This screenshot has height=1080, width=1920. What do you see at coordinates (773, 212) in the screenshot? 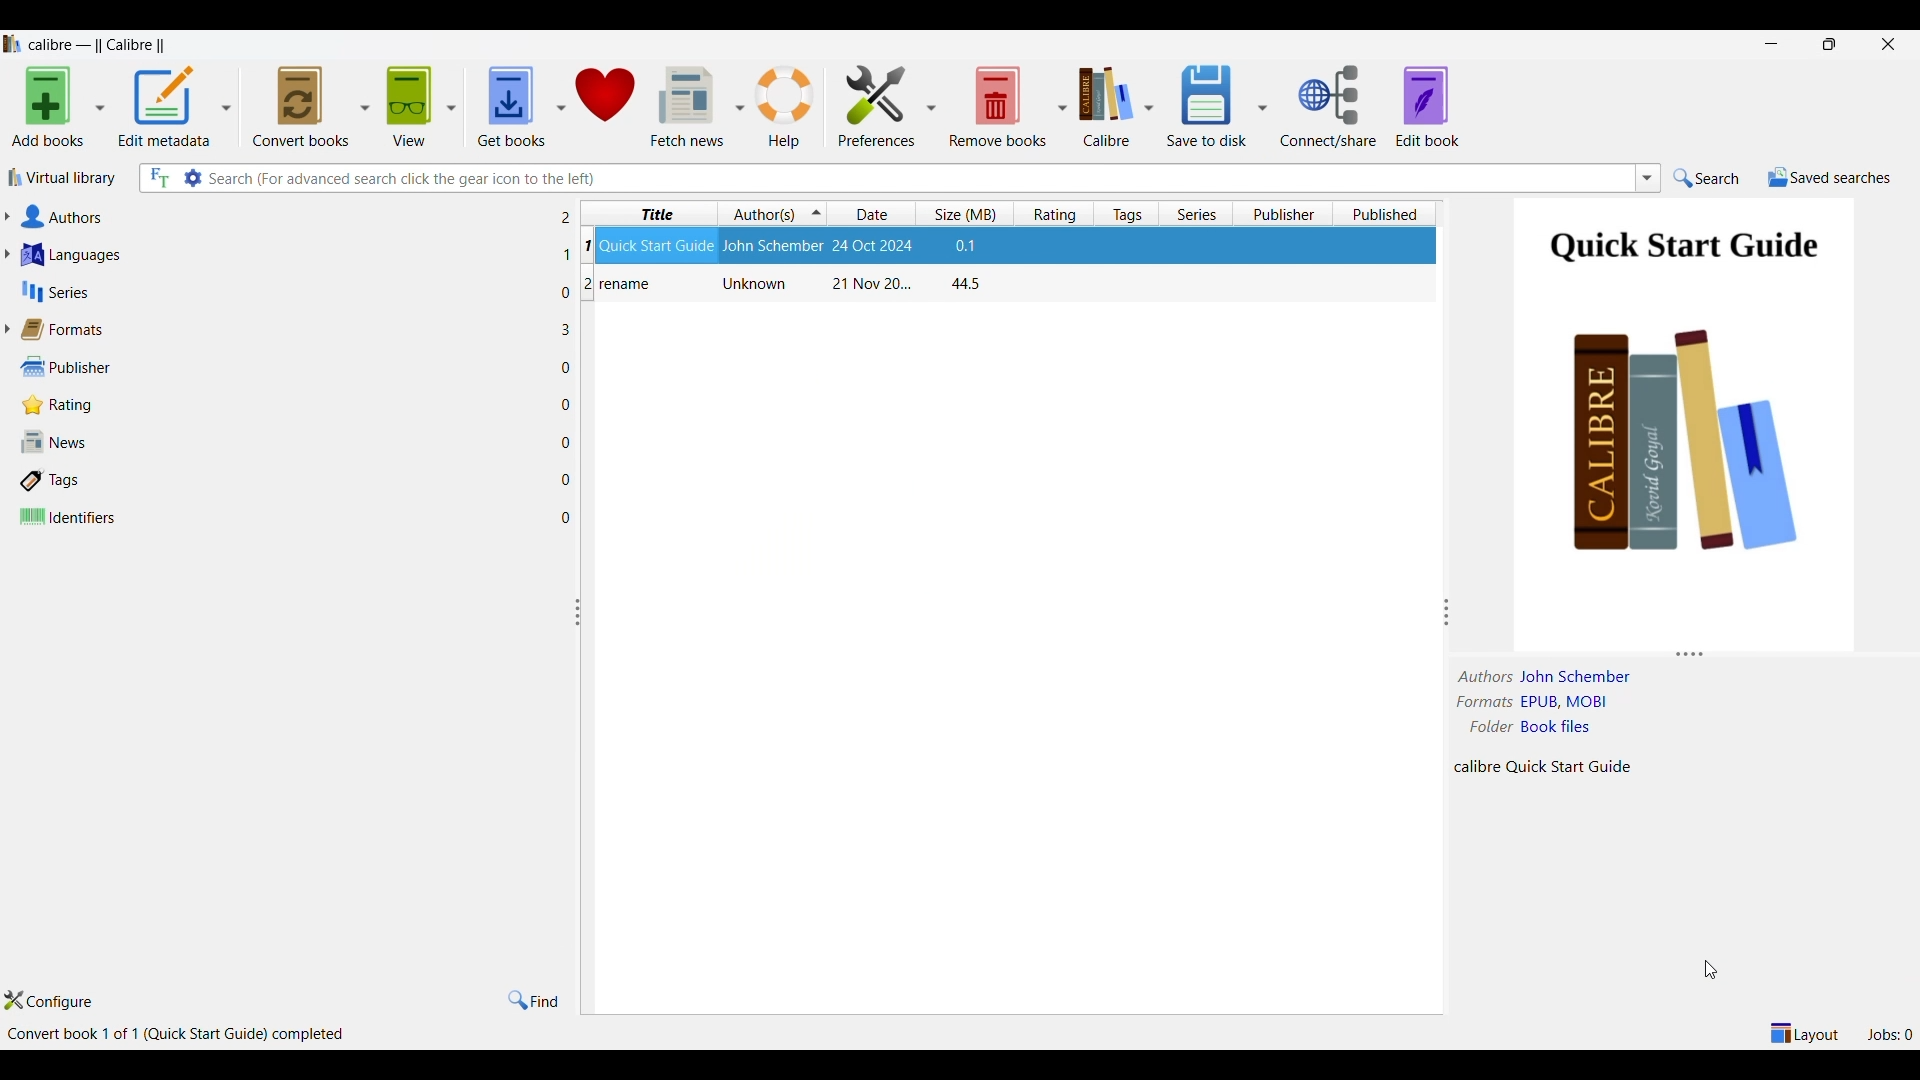
I see `Authors column, current sorting` at bounding box center [773, 212].